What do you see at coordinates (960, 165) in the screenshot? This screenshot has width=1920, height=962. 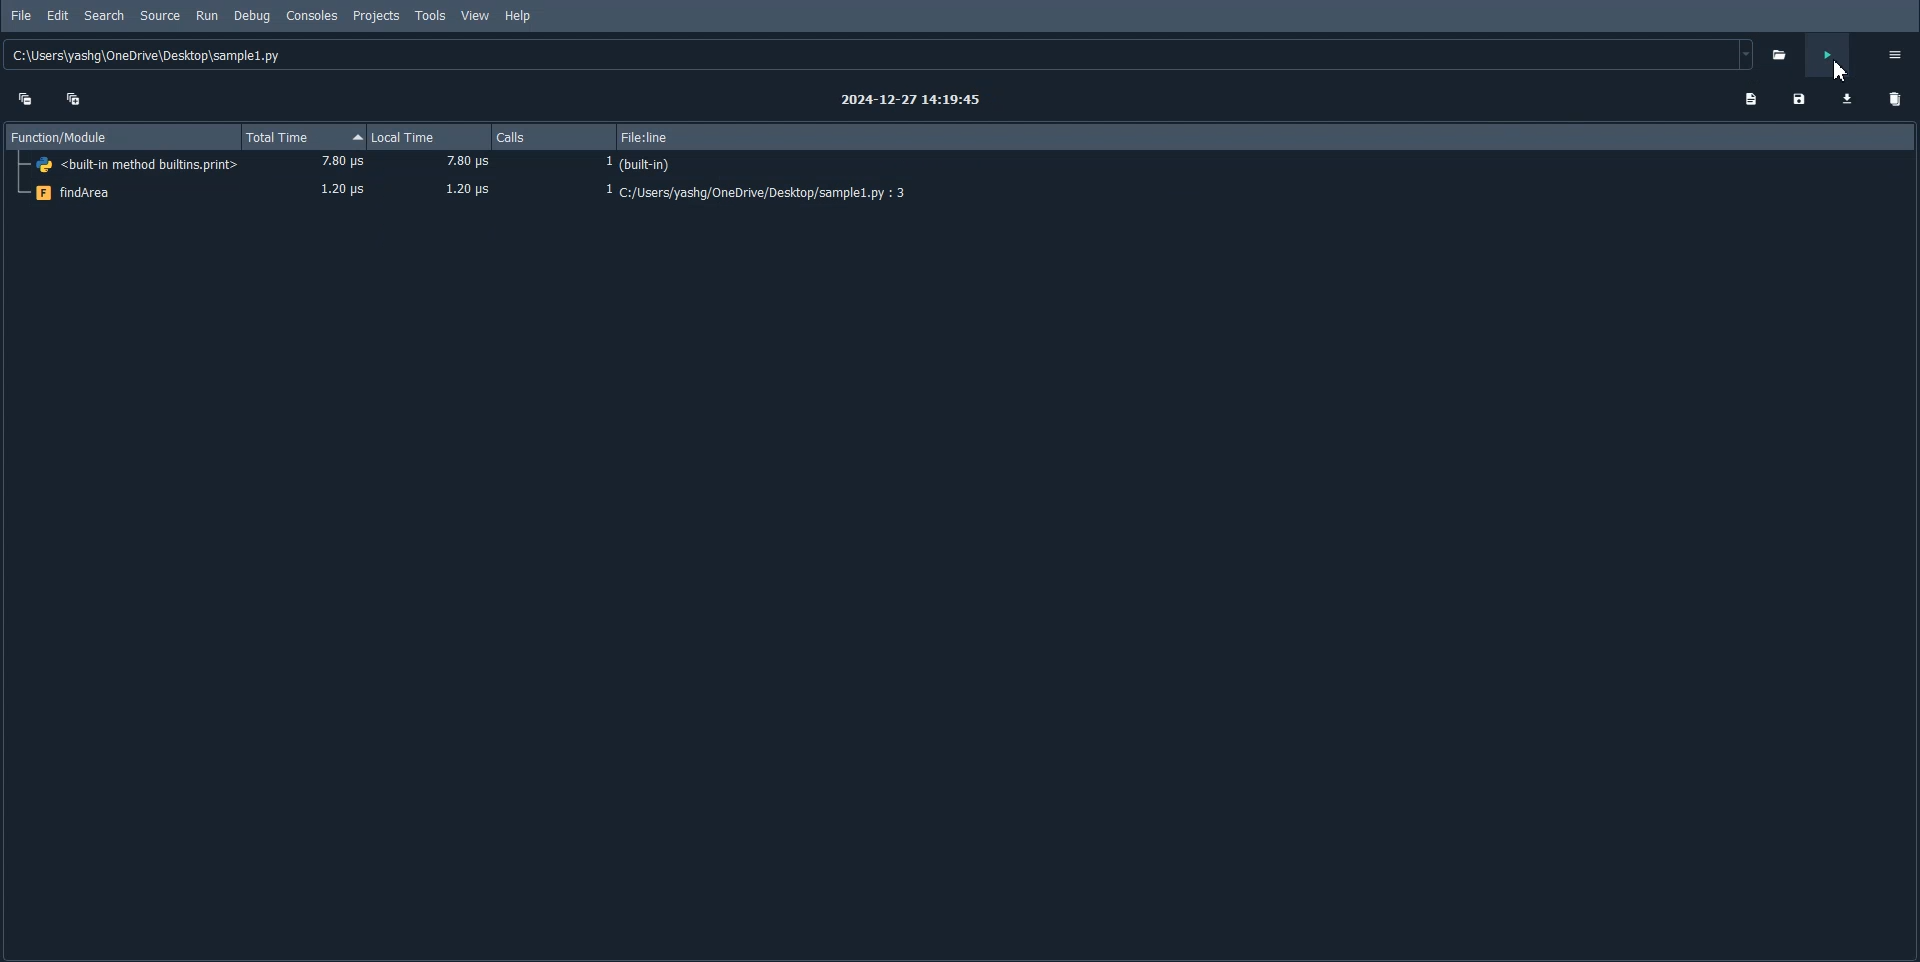 I see `<built-in method buitlin print>` at bounding box center [960, 165].